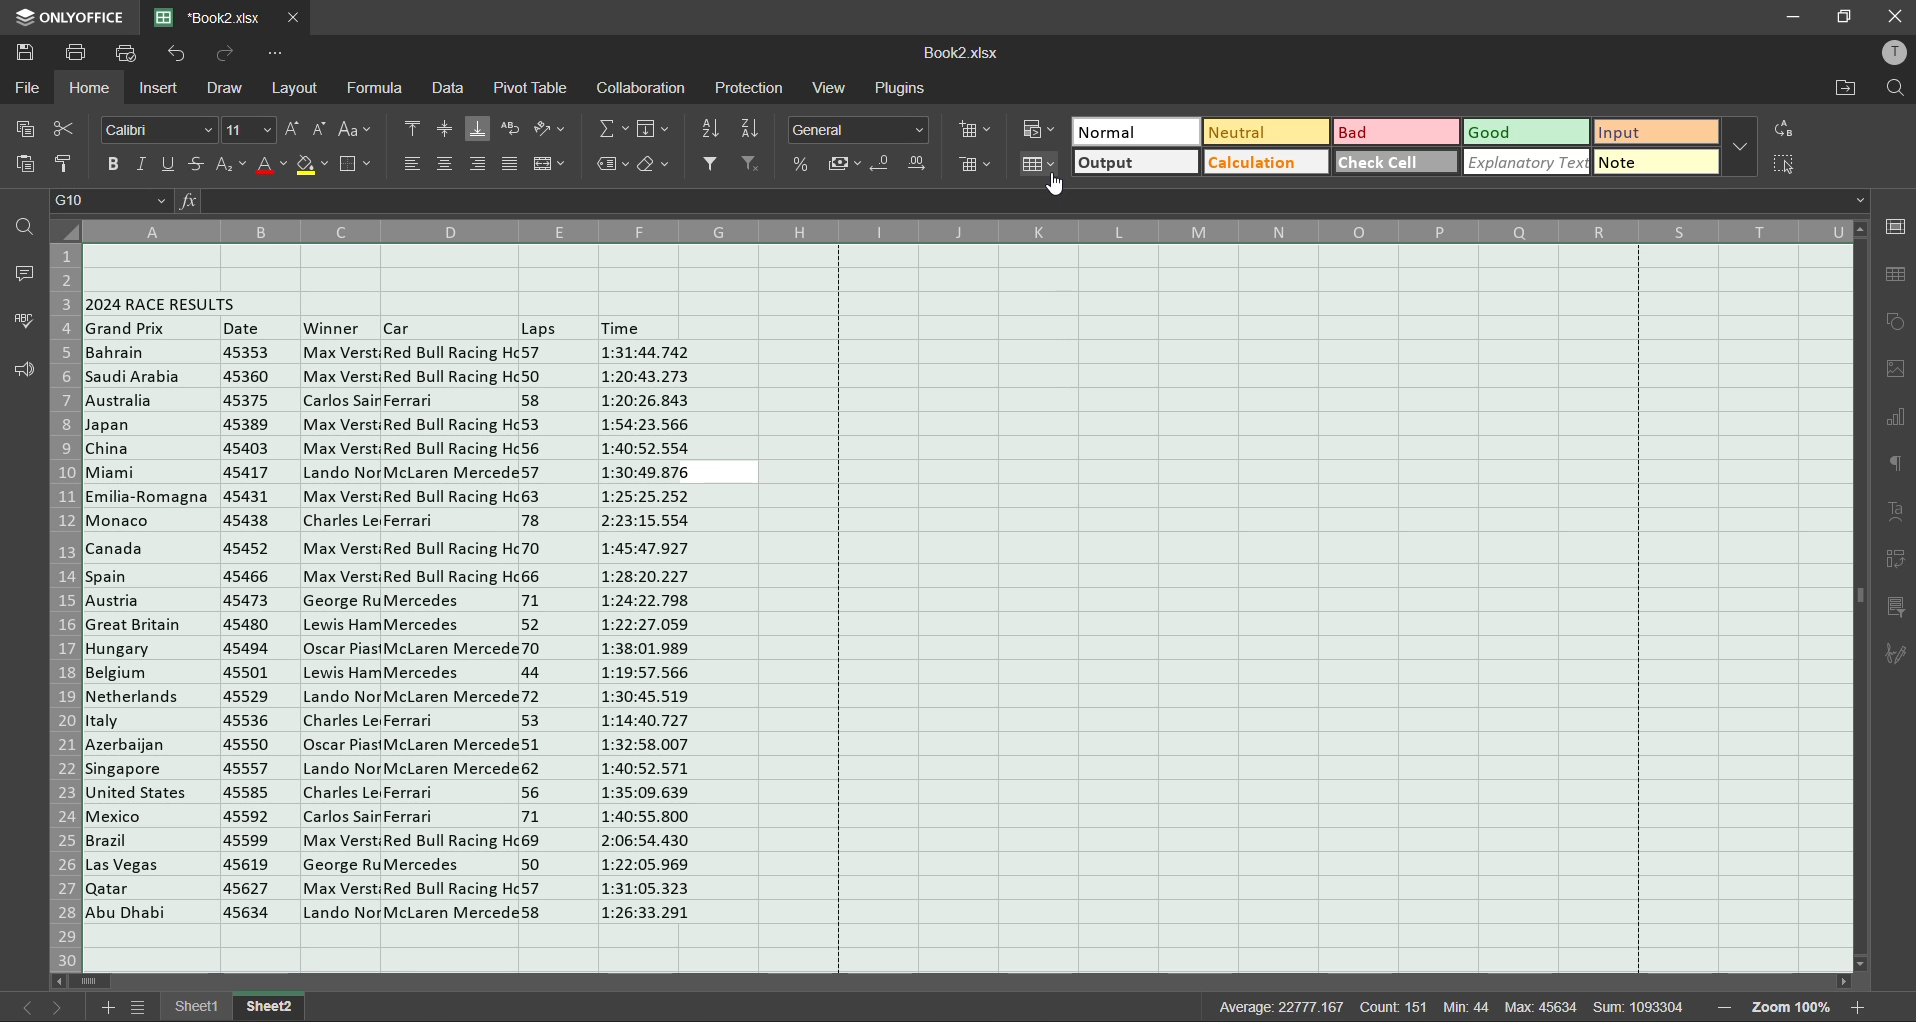 This screenshot has height=1022, width=1916. I want to click on previous, so click(19, 1005).